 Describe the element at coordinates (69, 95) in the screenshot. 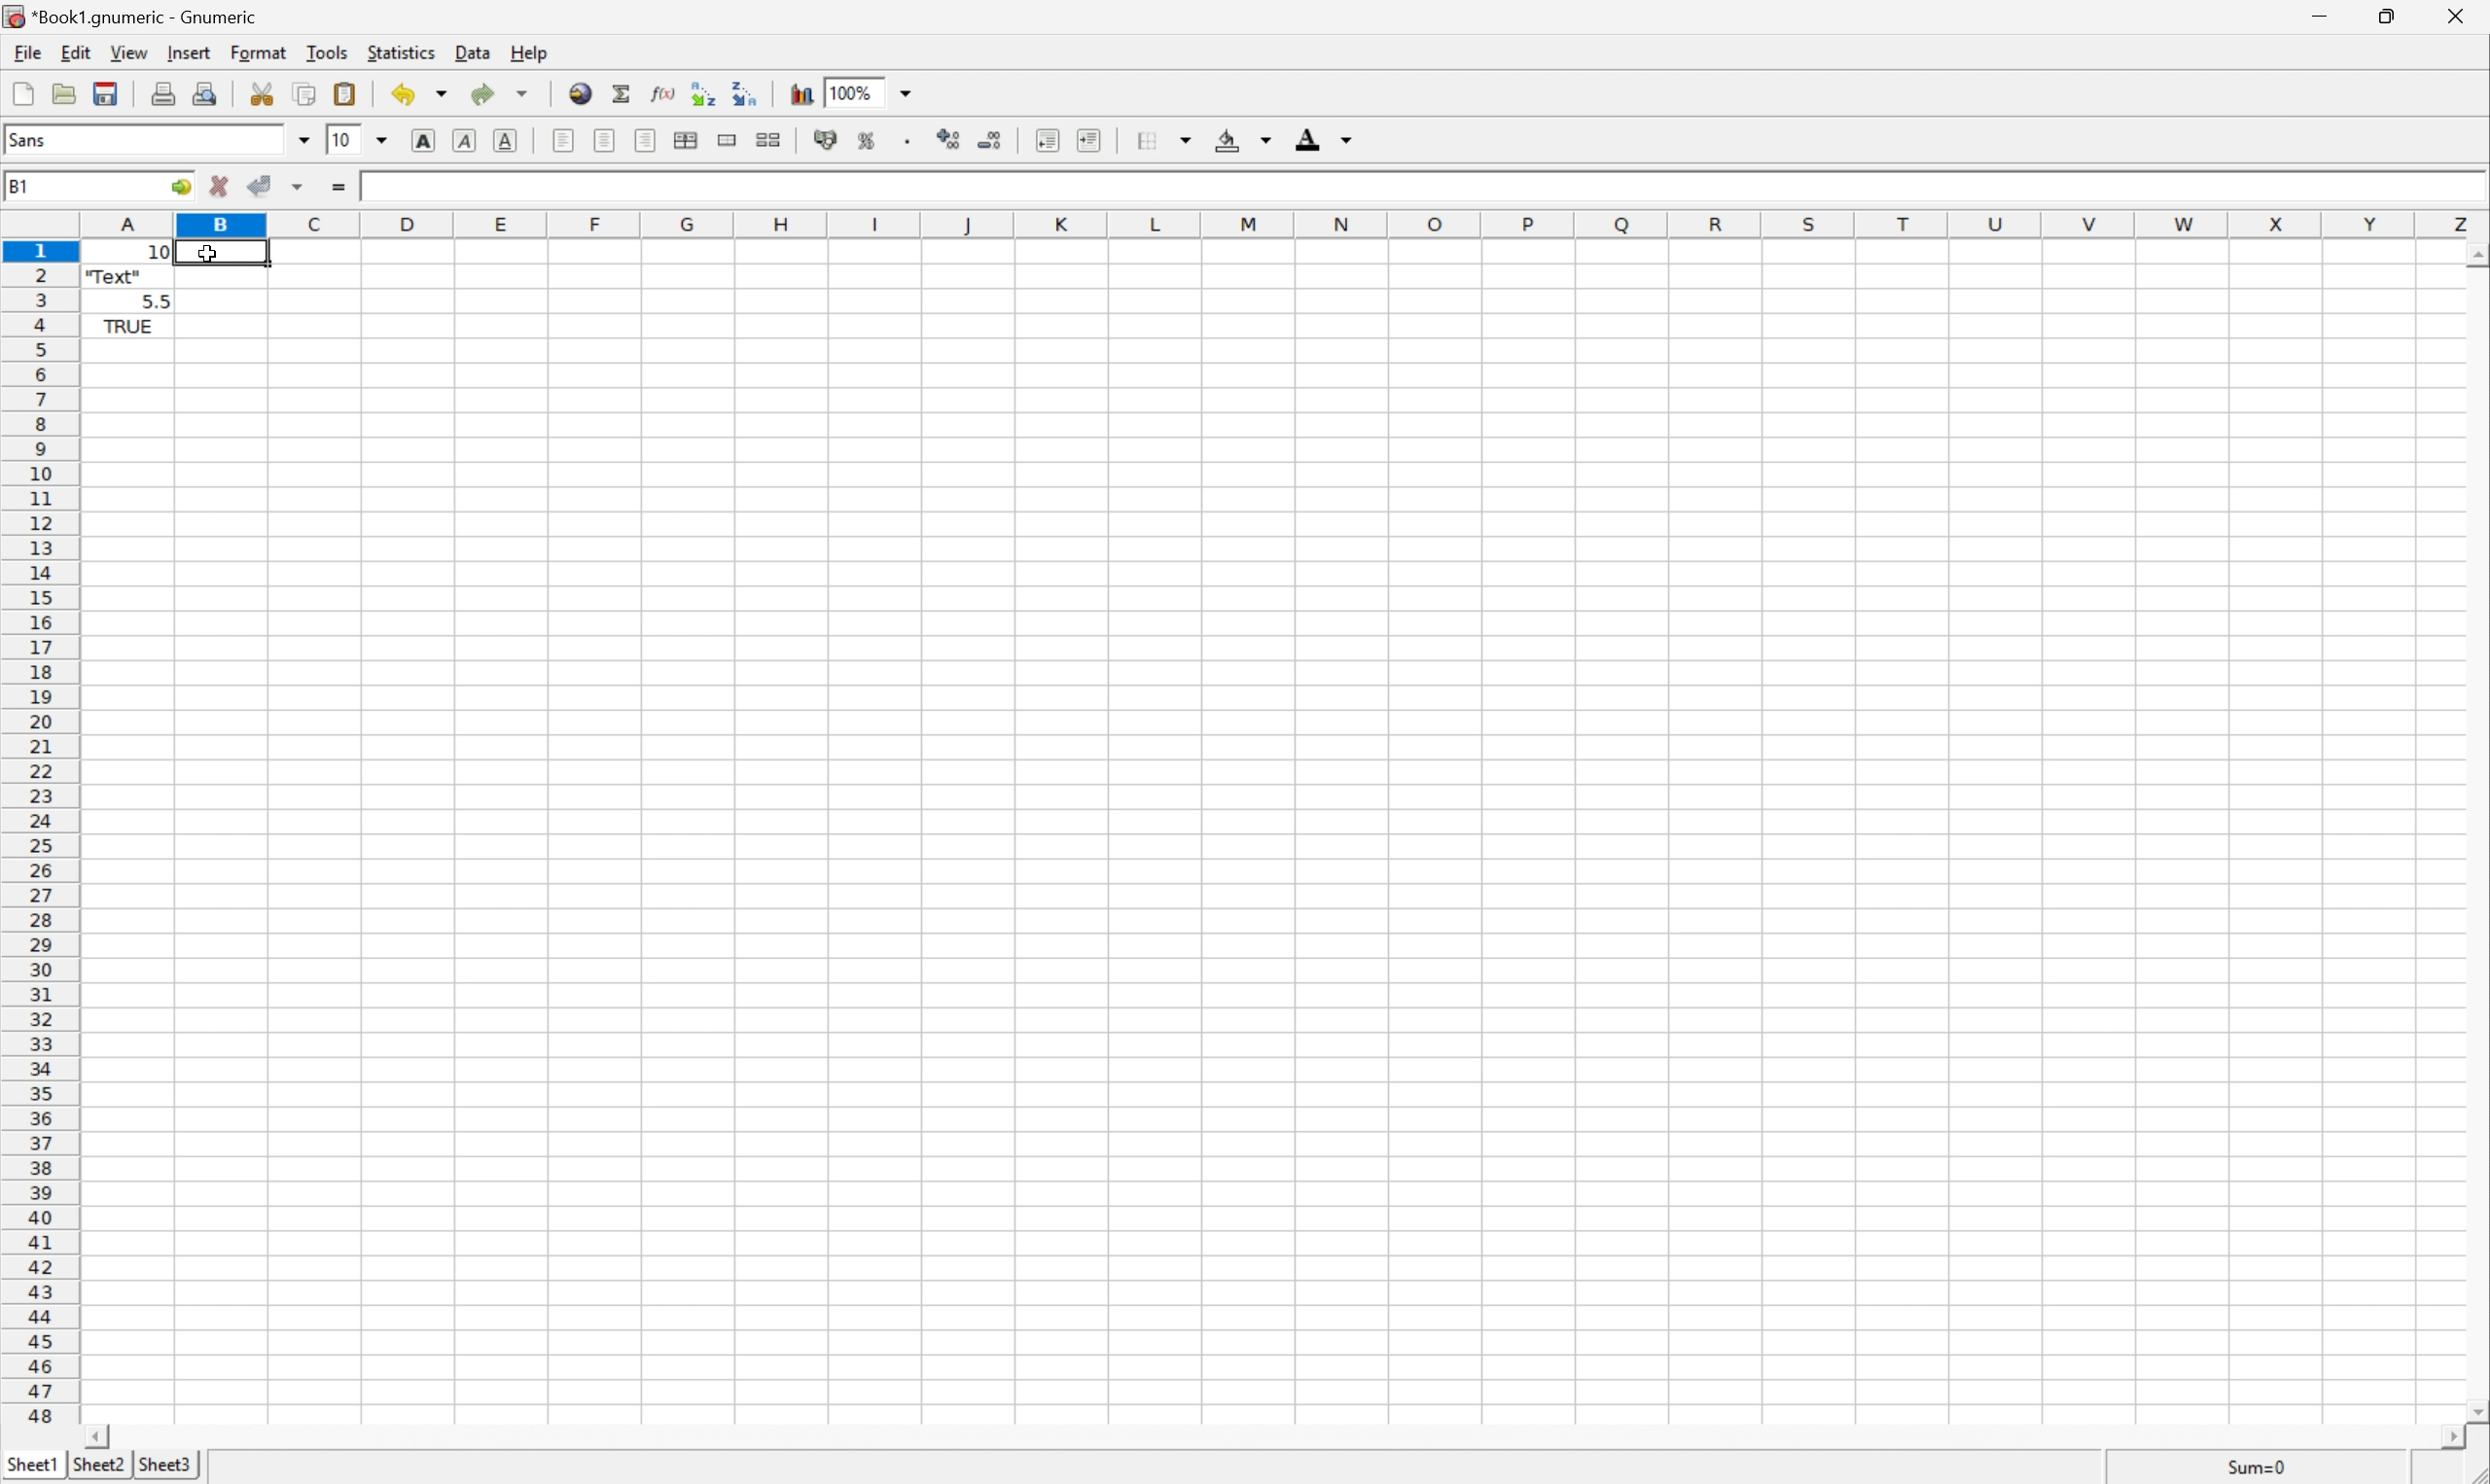

I see `Open a file` at that location.